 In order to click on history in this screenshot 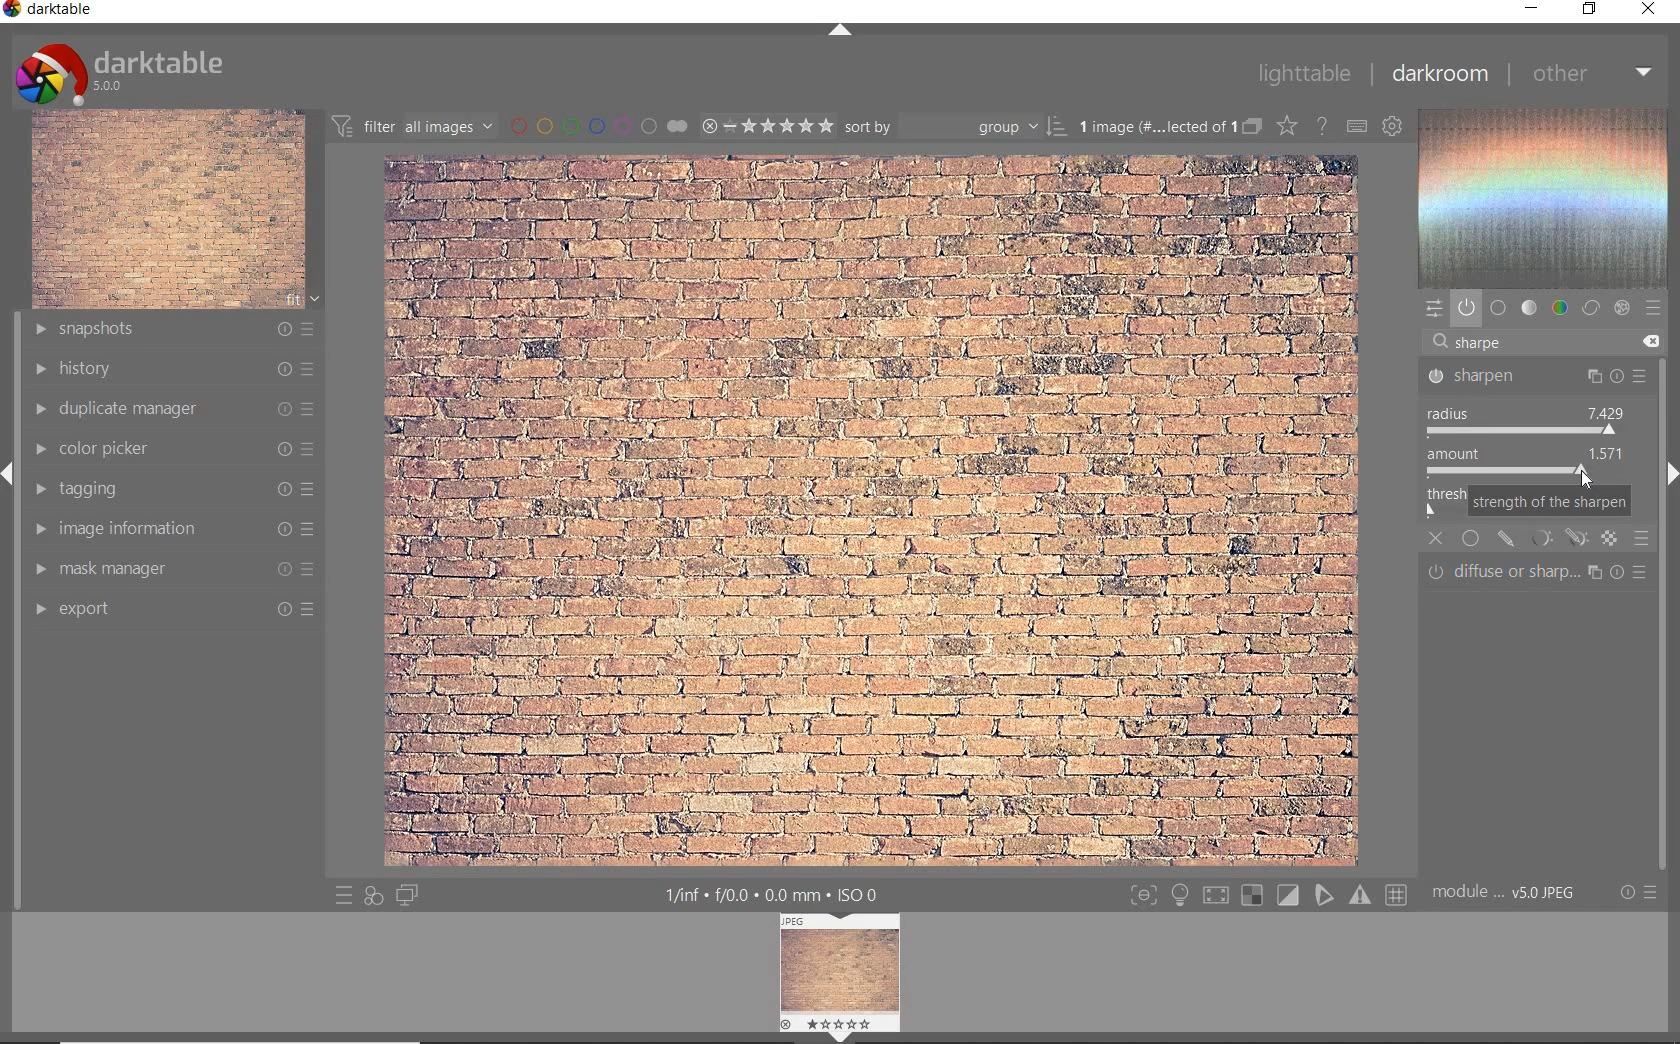, I will do `click(177, 369)`.